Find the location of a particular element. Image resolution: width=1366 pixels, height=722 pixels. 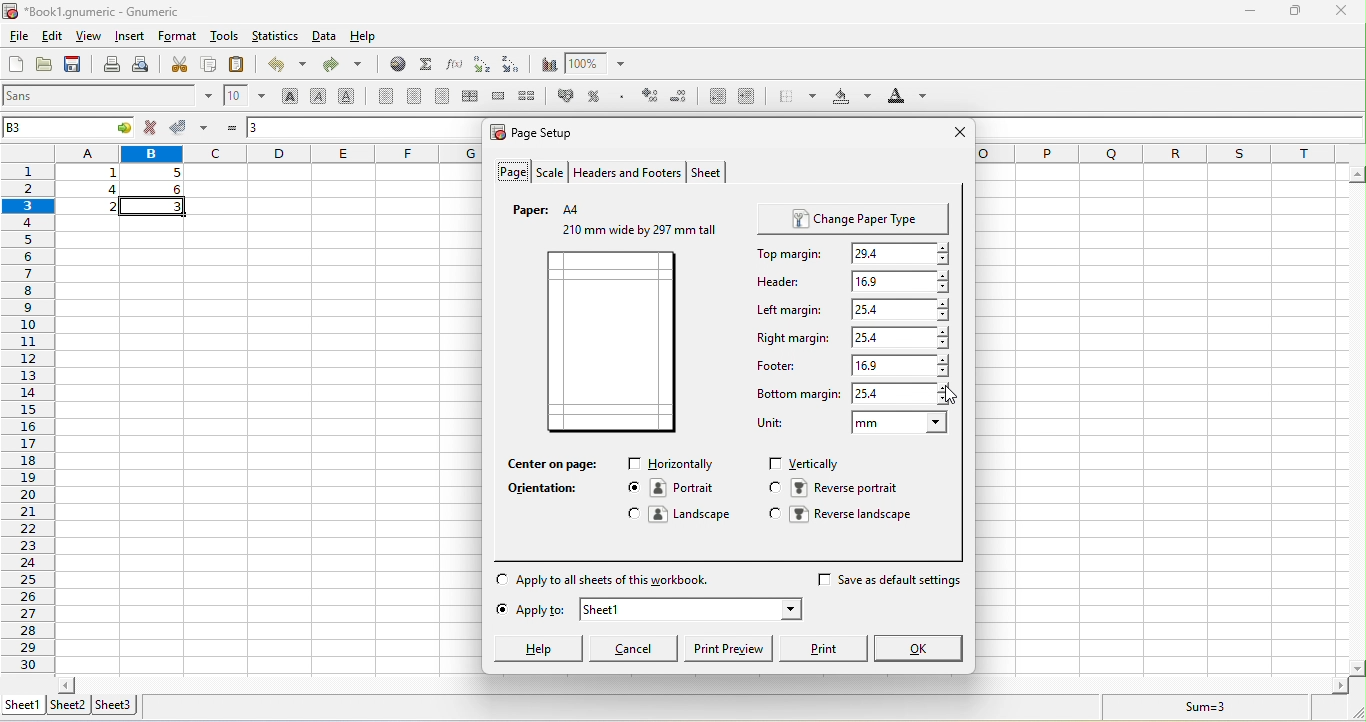

scale is located at coordinates (553, 172).